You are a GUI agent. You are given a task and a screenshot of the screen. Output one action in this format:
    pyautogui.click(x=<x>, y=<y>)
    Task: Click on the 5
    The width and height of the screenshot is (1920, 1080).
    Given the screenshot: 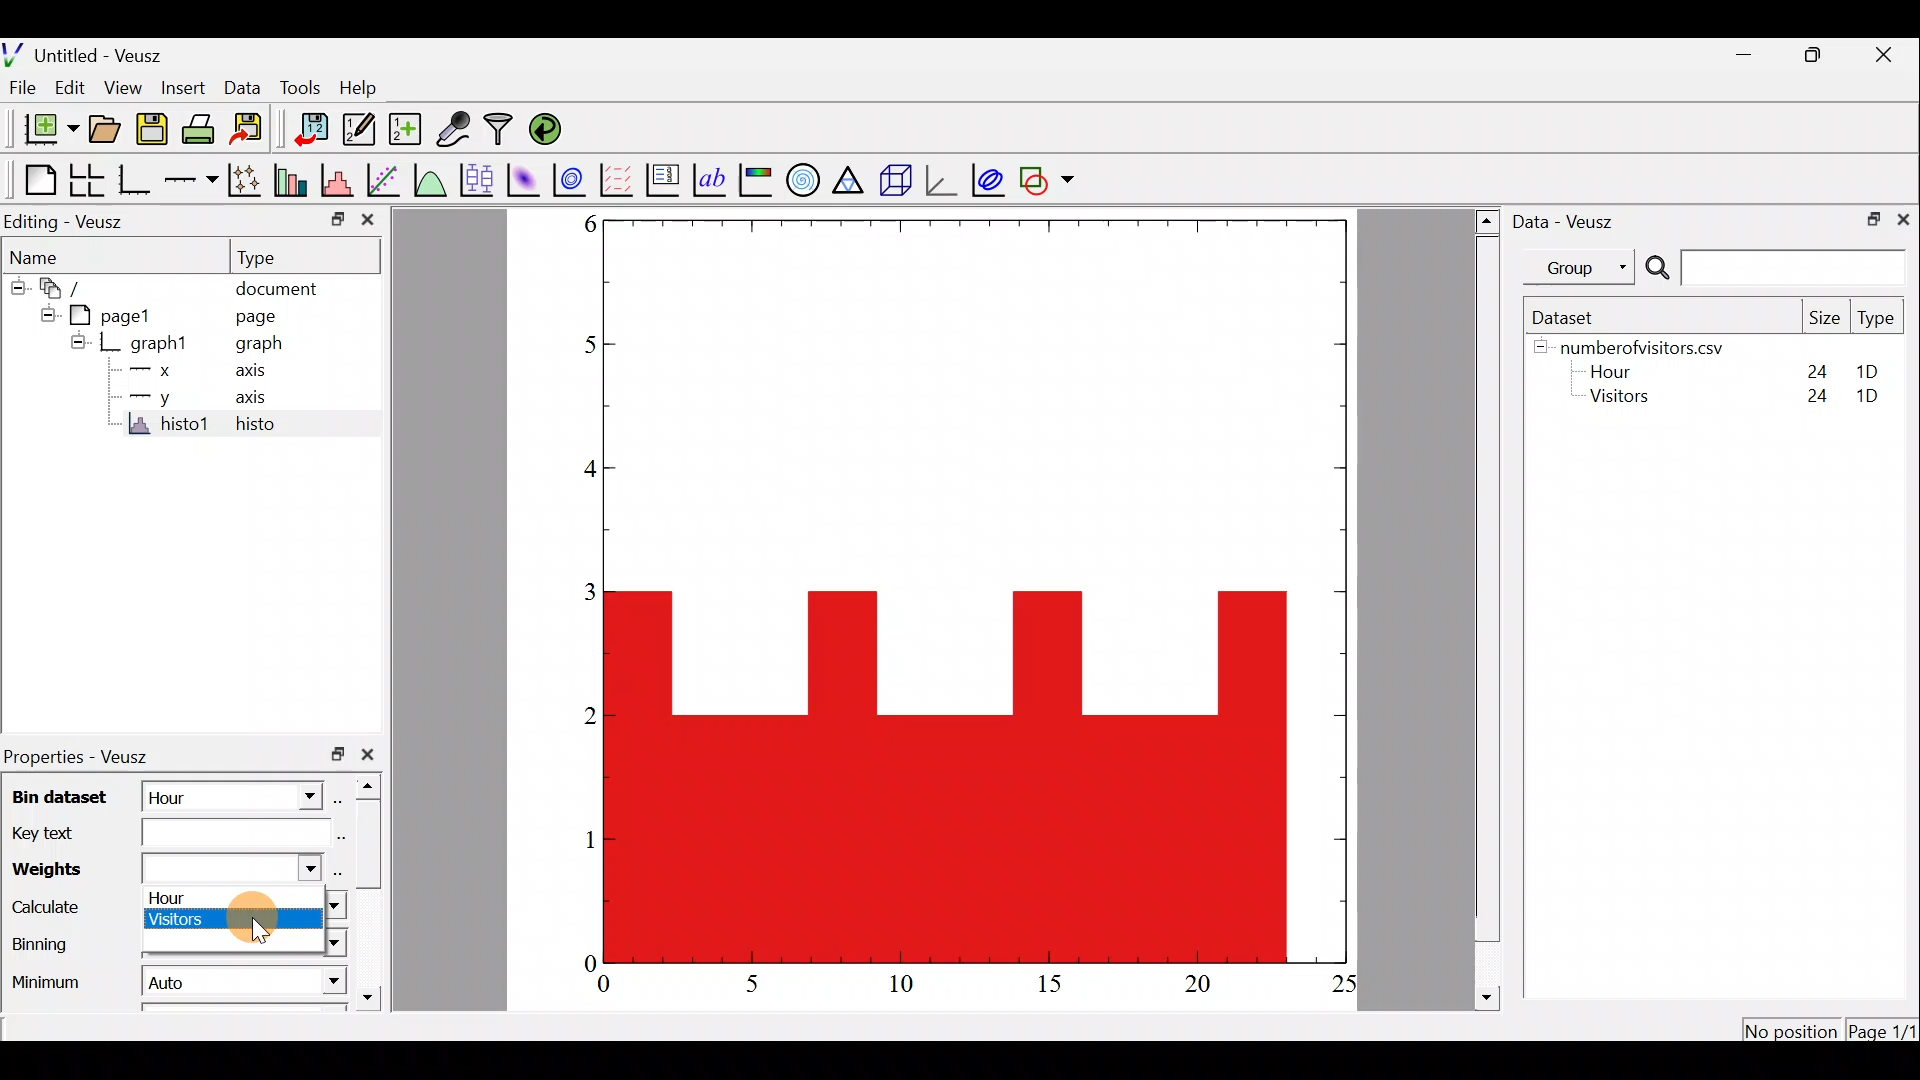 What is the action you would take?
    pyautogui.click(x=755, y=983)
    